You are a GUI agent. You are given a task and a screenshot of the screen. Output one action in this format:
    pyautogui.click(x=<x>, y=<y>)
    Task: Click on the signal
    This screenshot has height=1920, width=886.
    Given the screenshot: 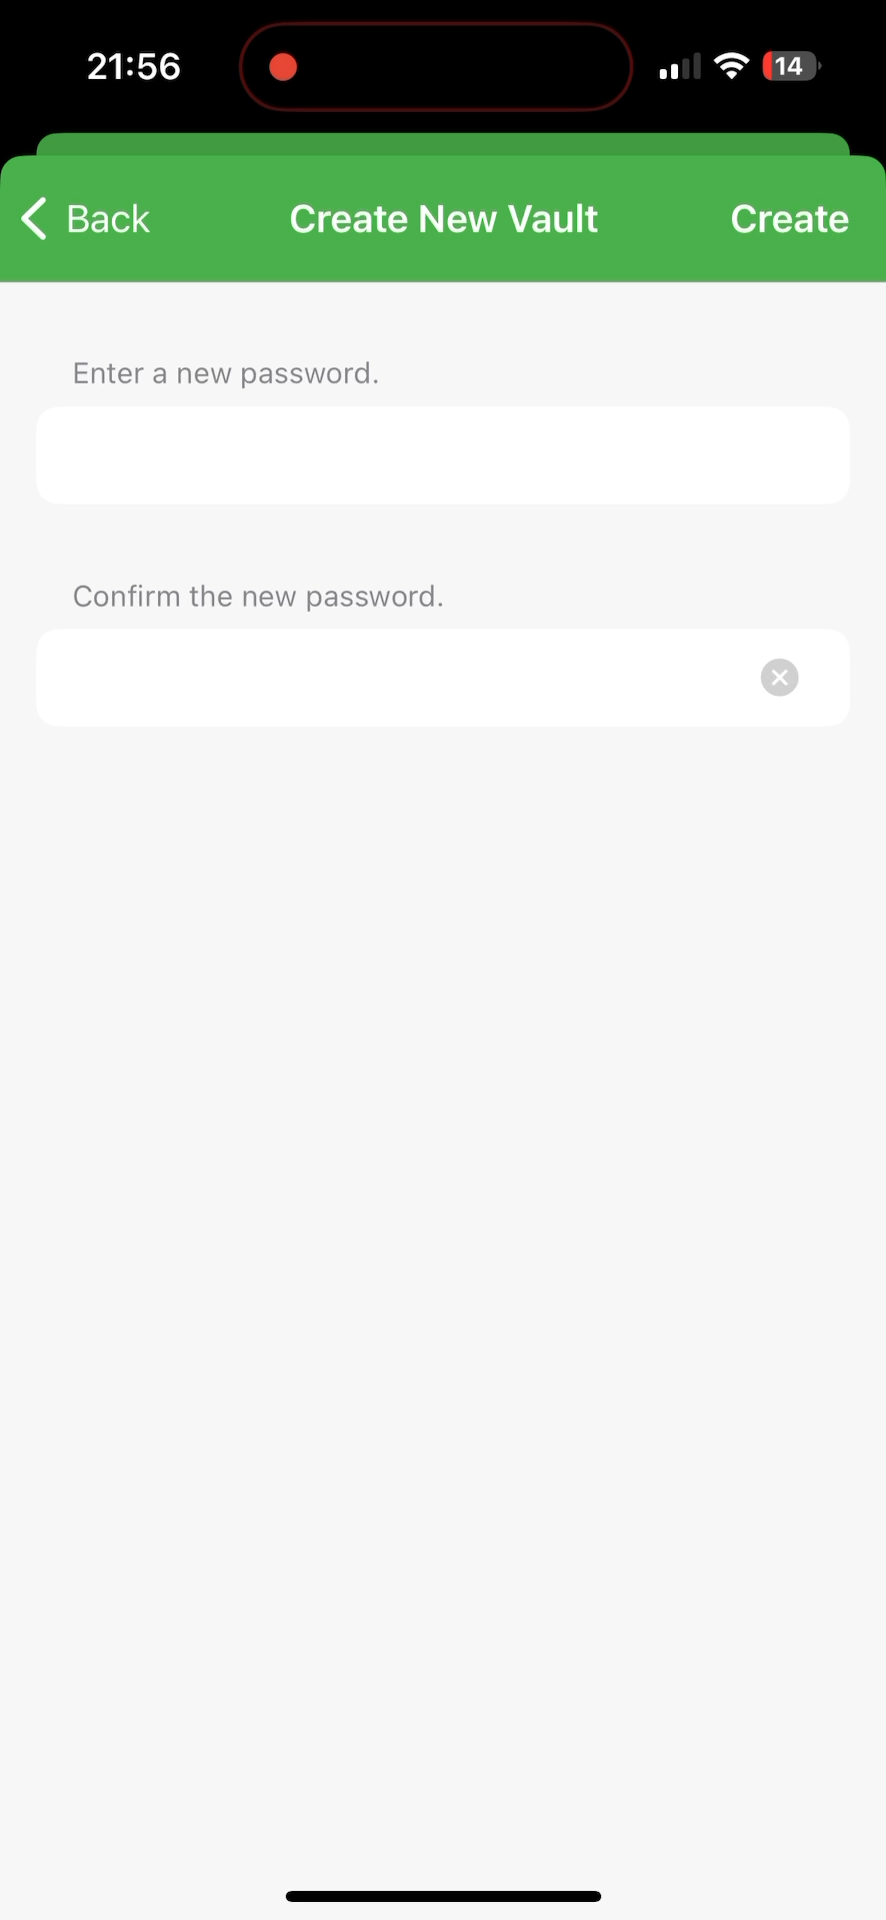 What is the action you would take?
    pyautogui.click(x=677, y=67)
    